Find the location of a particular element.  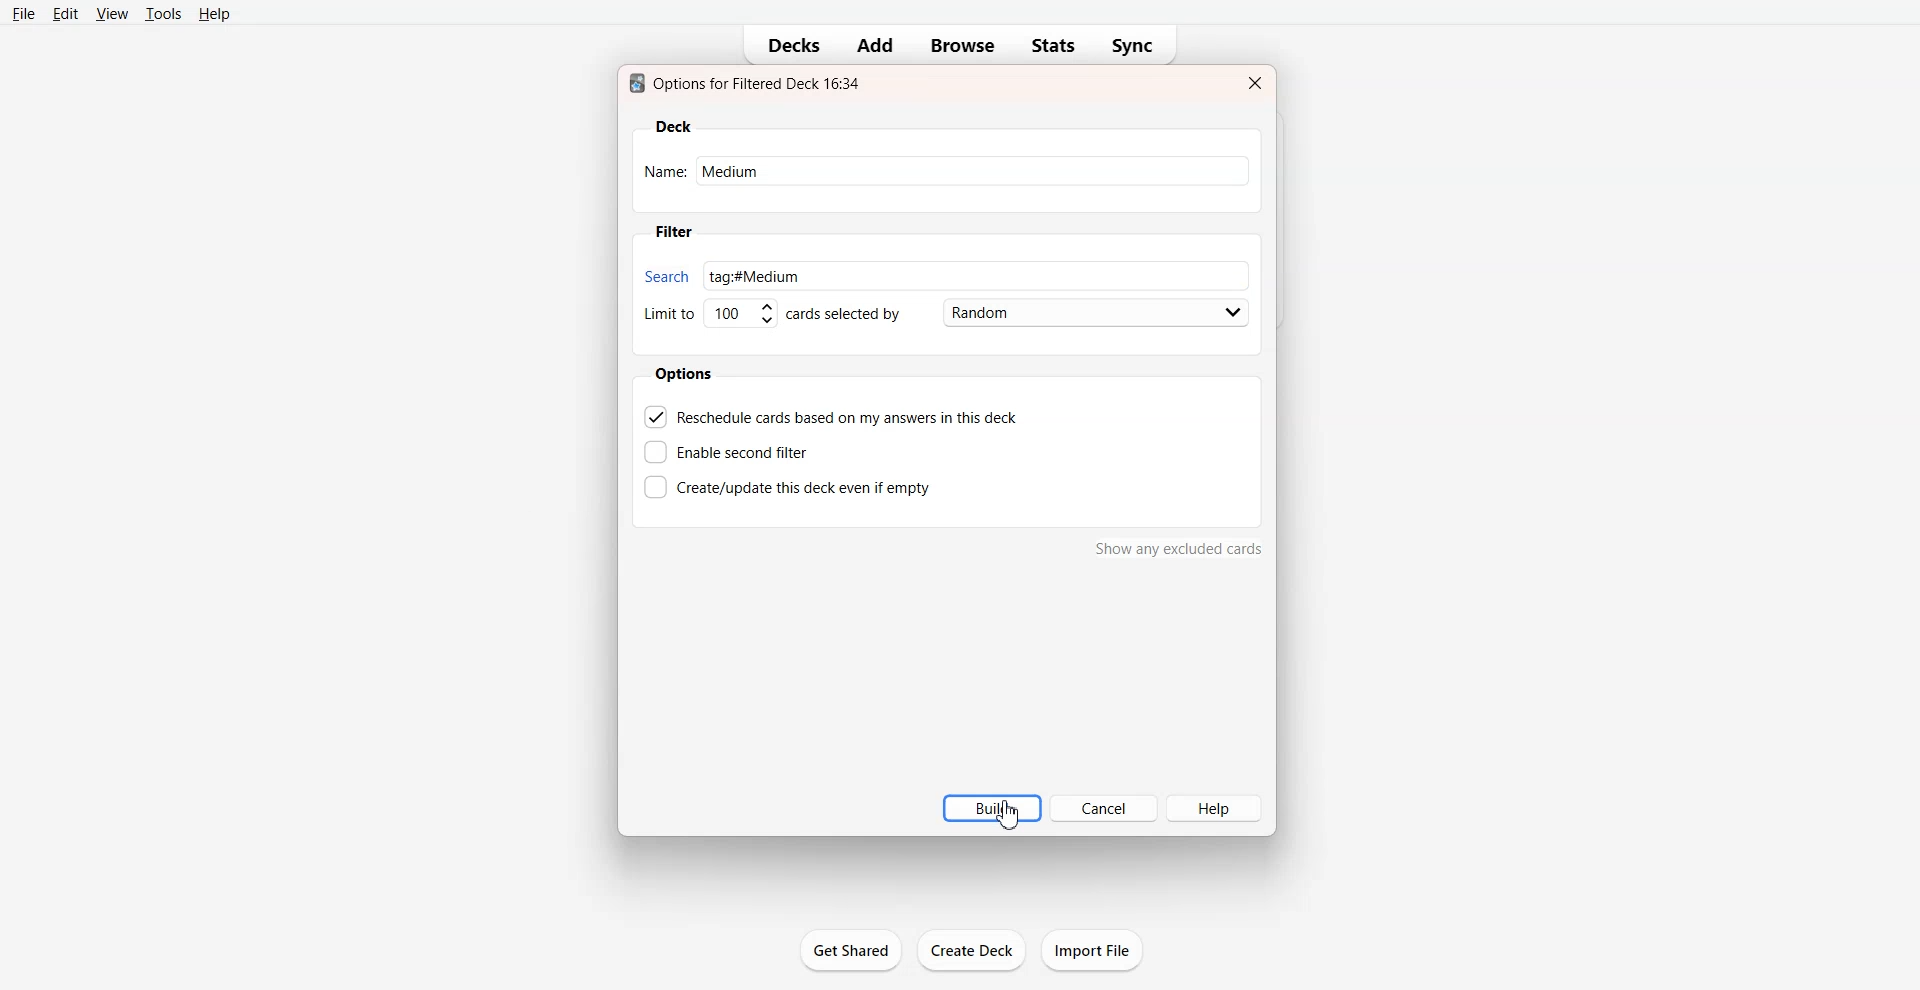

Name: hard is located at coordinates (933, 175).